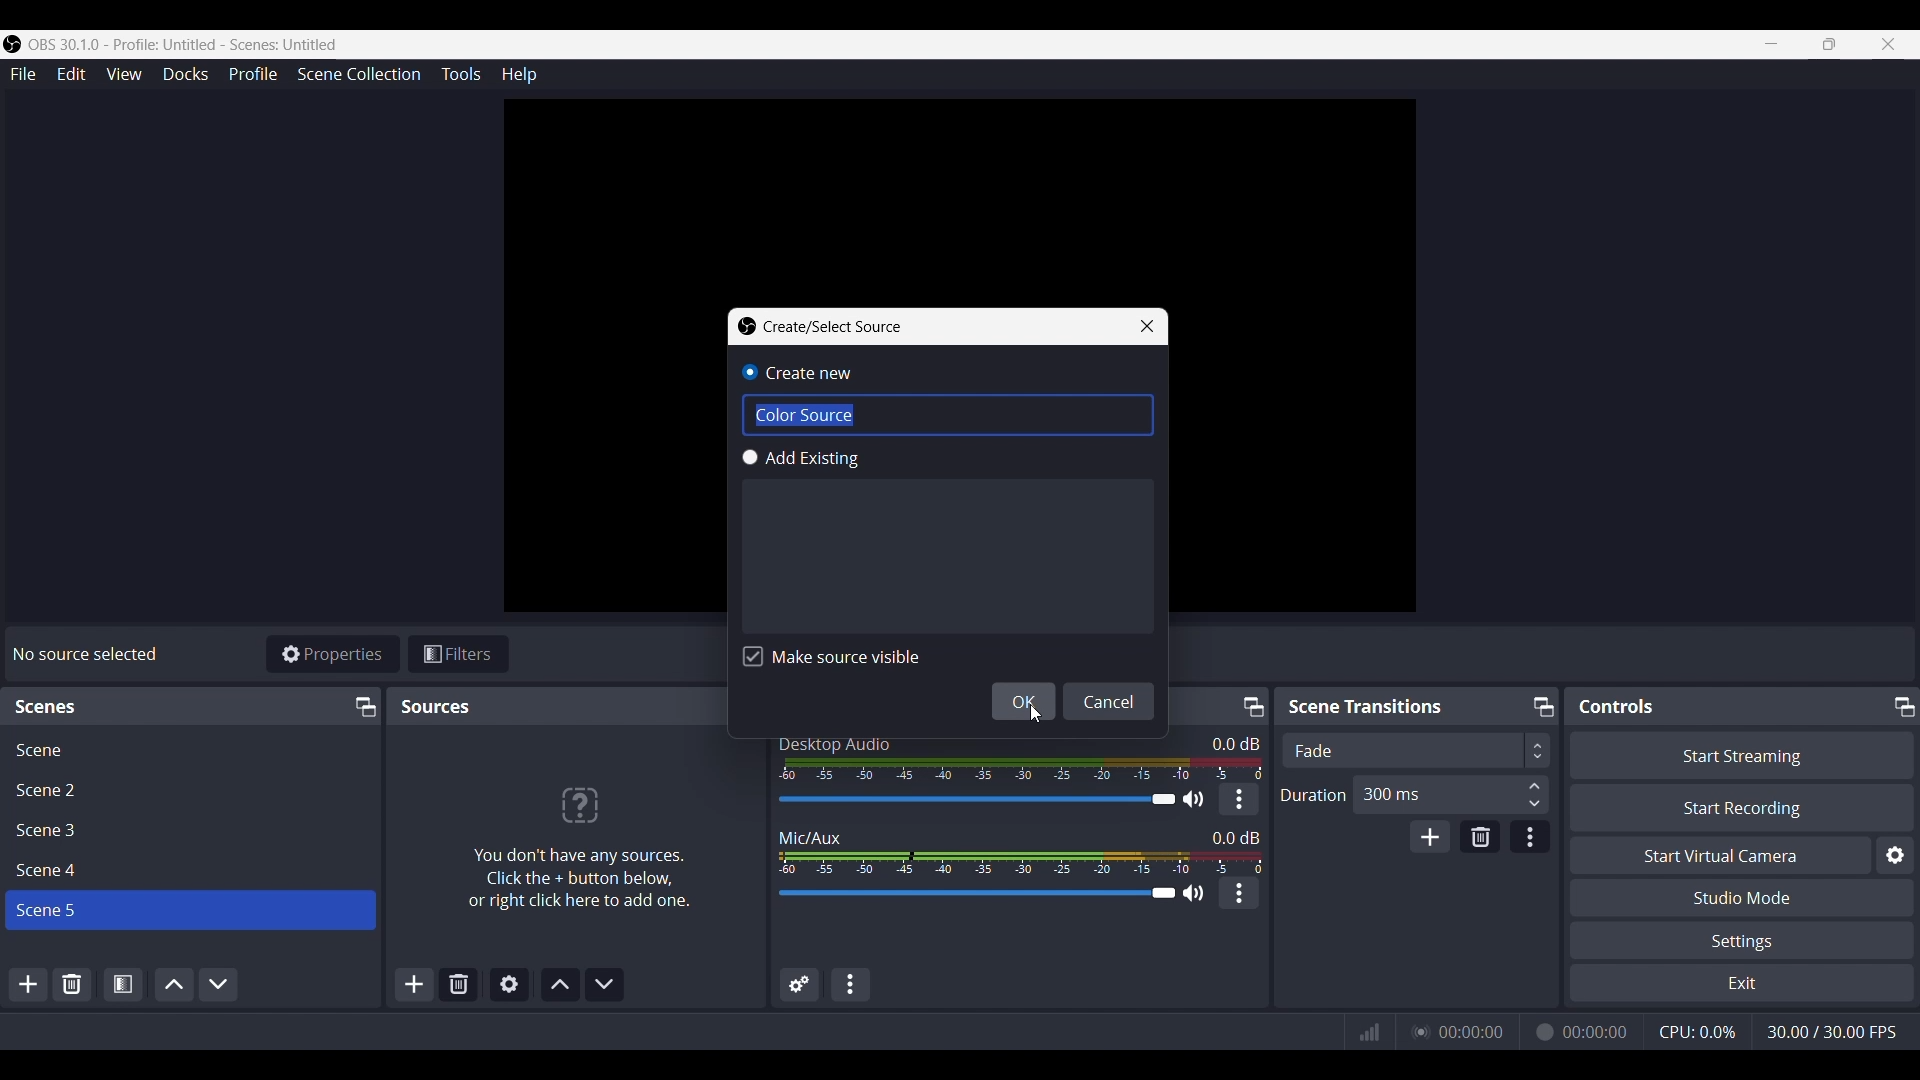 The height and width of the screenshot is (1080, 1920). What do you see at coordinates (989, 893) in the screenshot?
I see `Volume Adjuster` at bounding box center [989, 893].